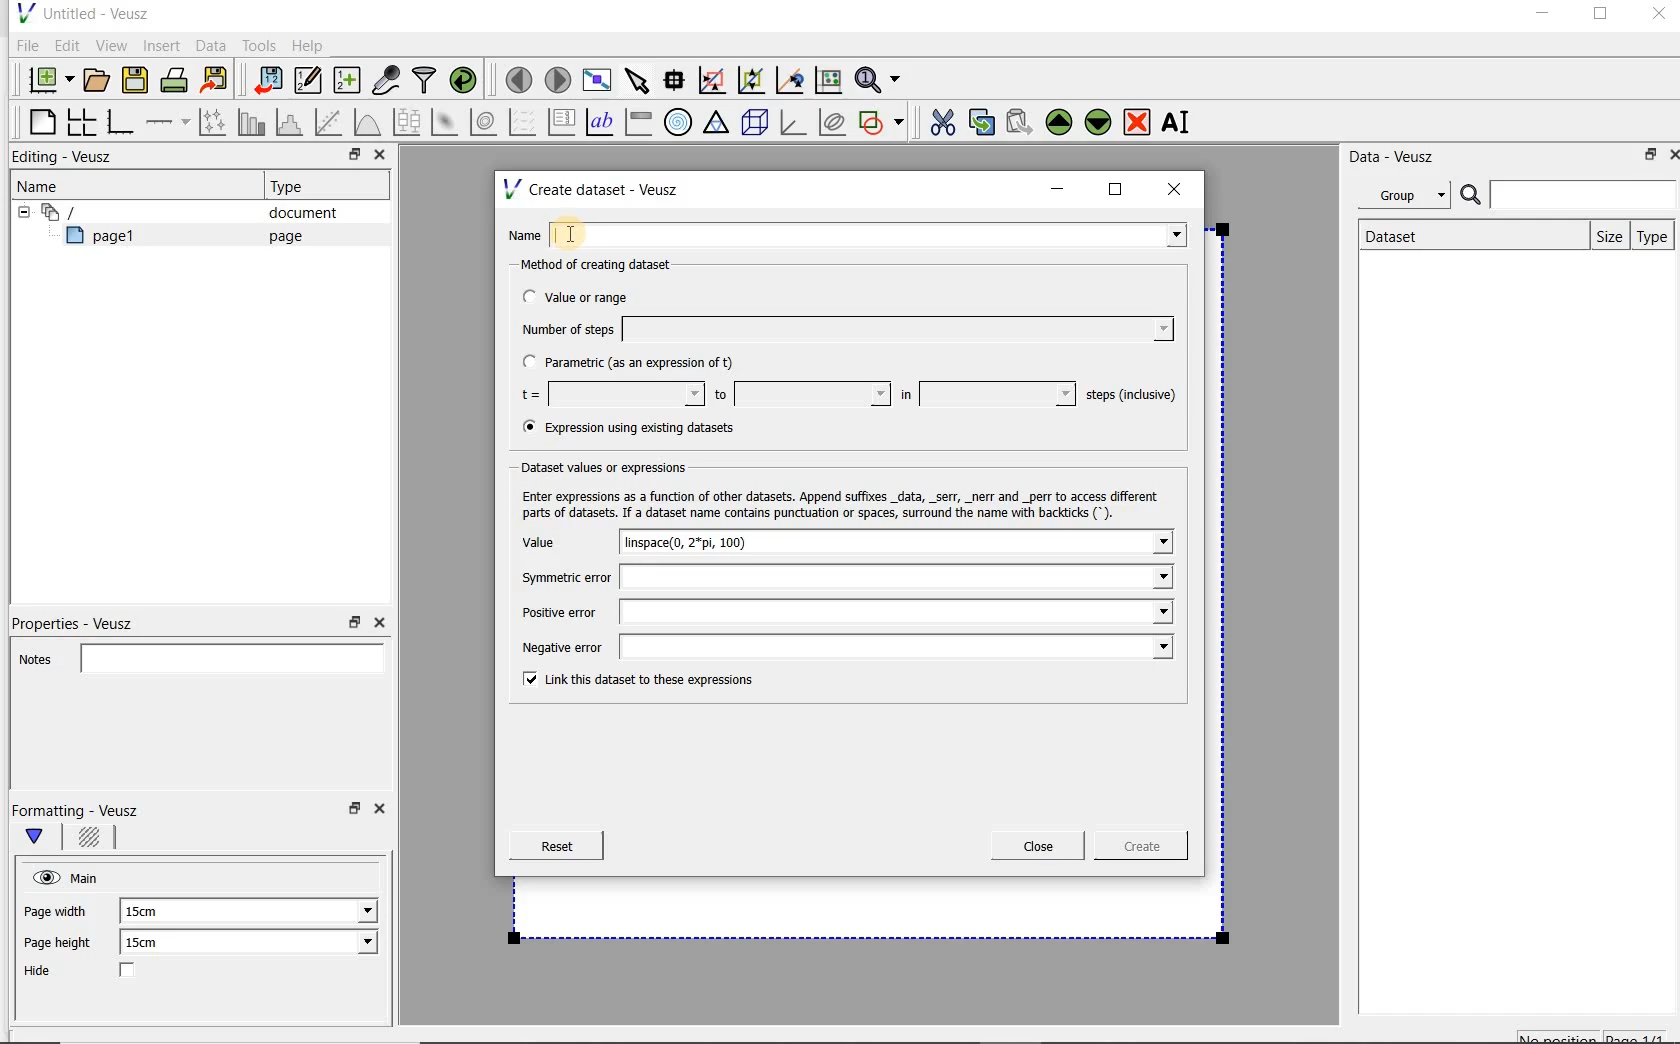 The height and width of the screenshot is (1044, 1680). What do you see at coordinates (608, 395) in the screenshot?
I see `t= ` at bounding box center [608, 395].